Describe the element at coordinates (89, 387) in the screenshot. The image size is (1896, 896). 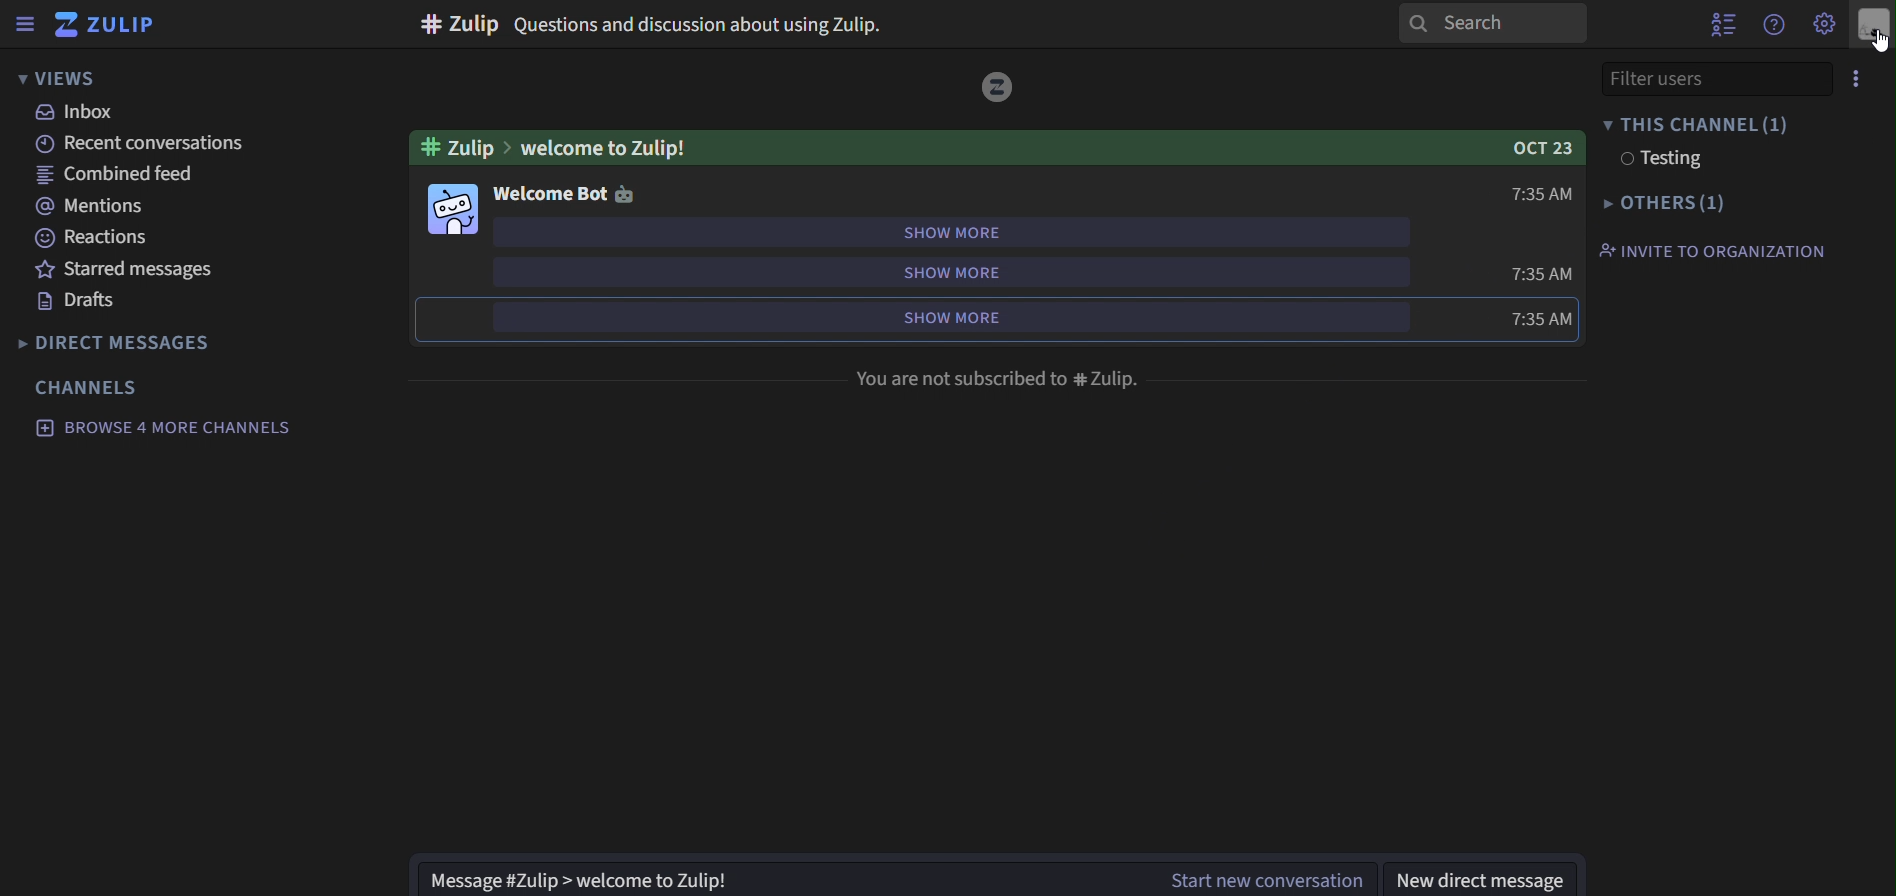
I see `channels` at that location.